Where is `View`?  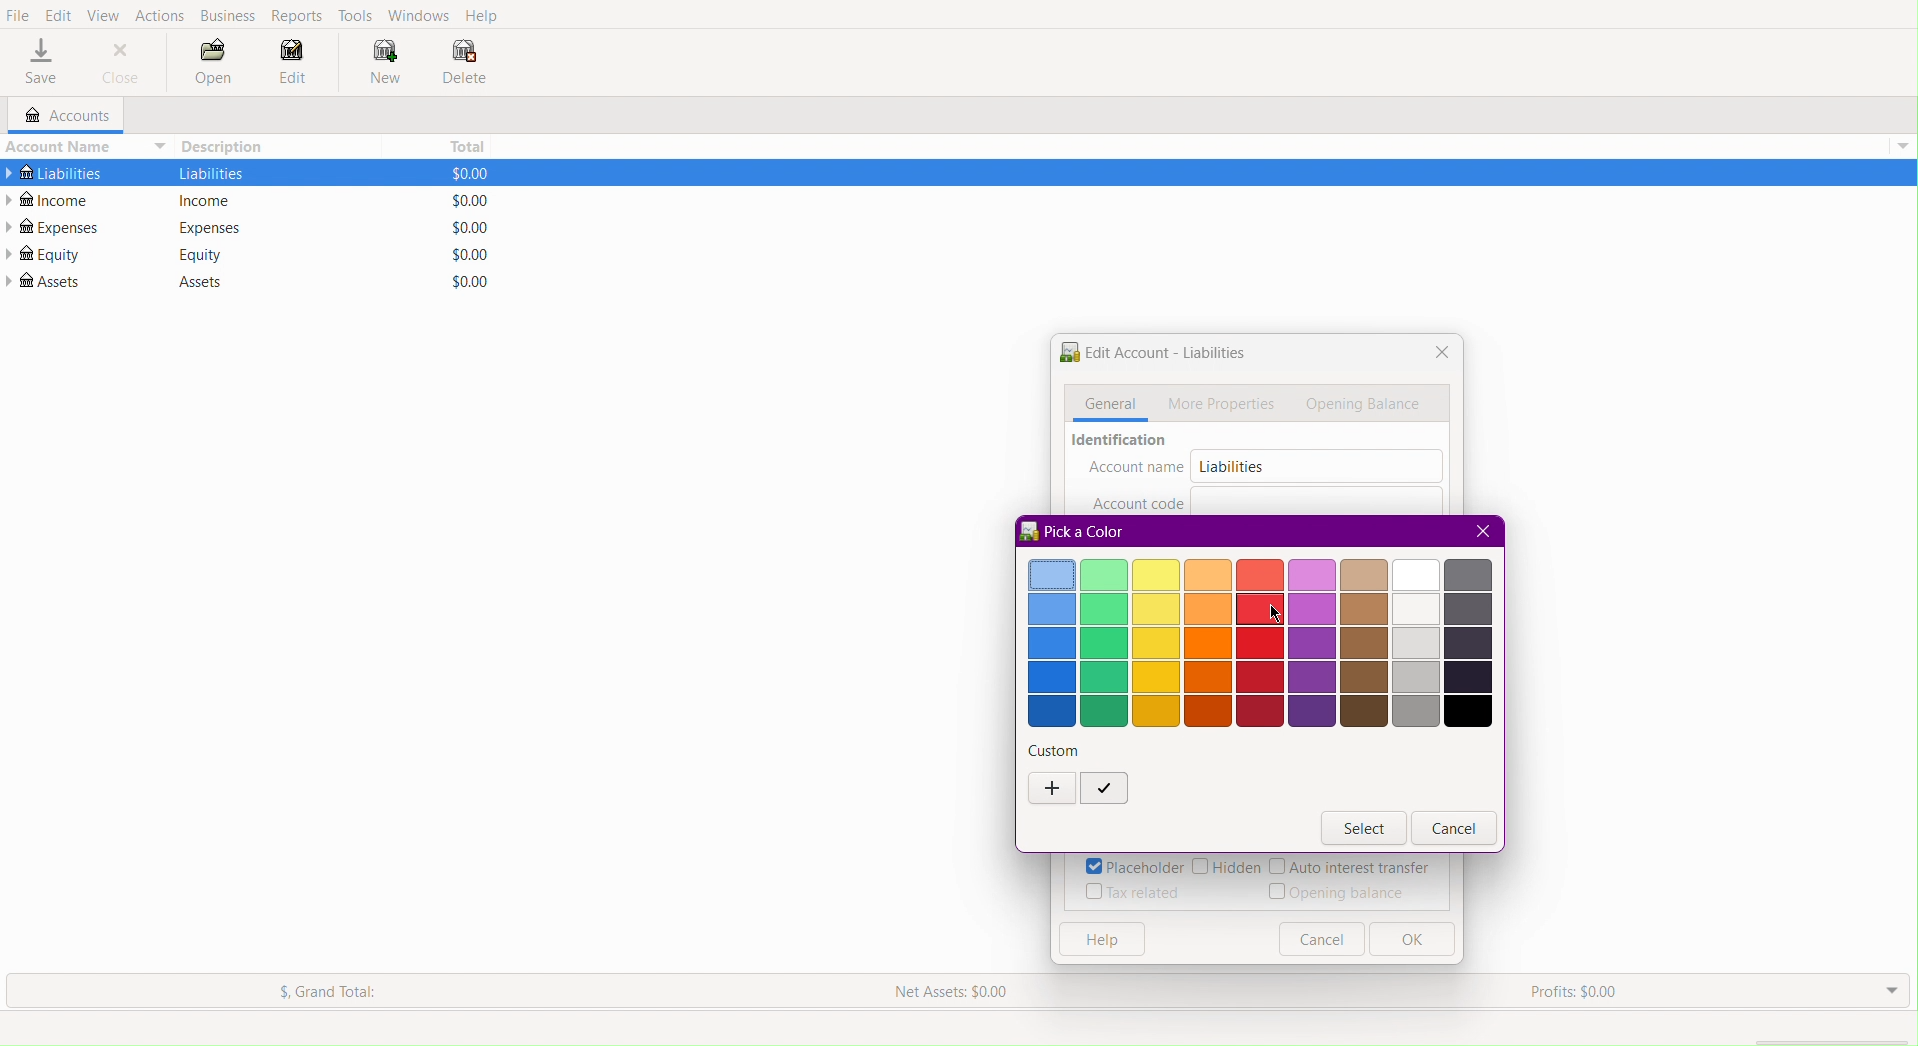
View is located at coordinates (105, 13).